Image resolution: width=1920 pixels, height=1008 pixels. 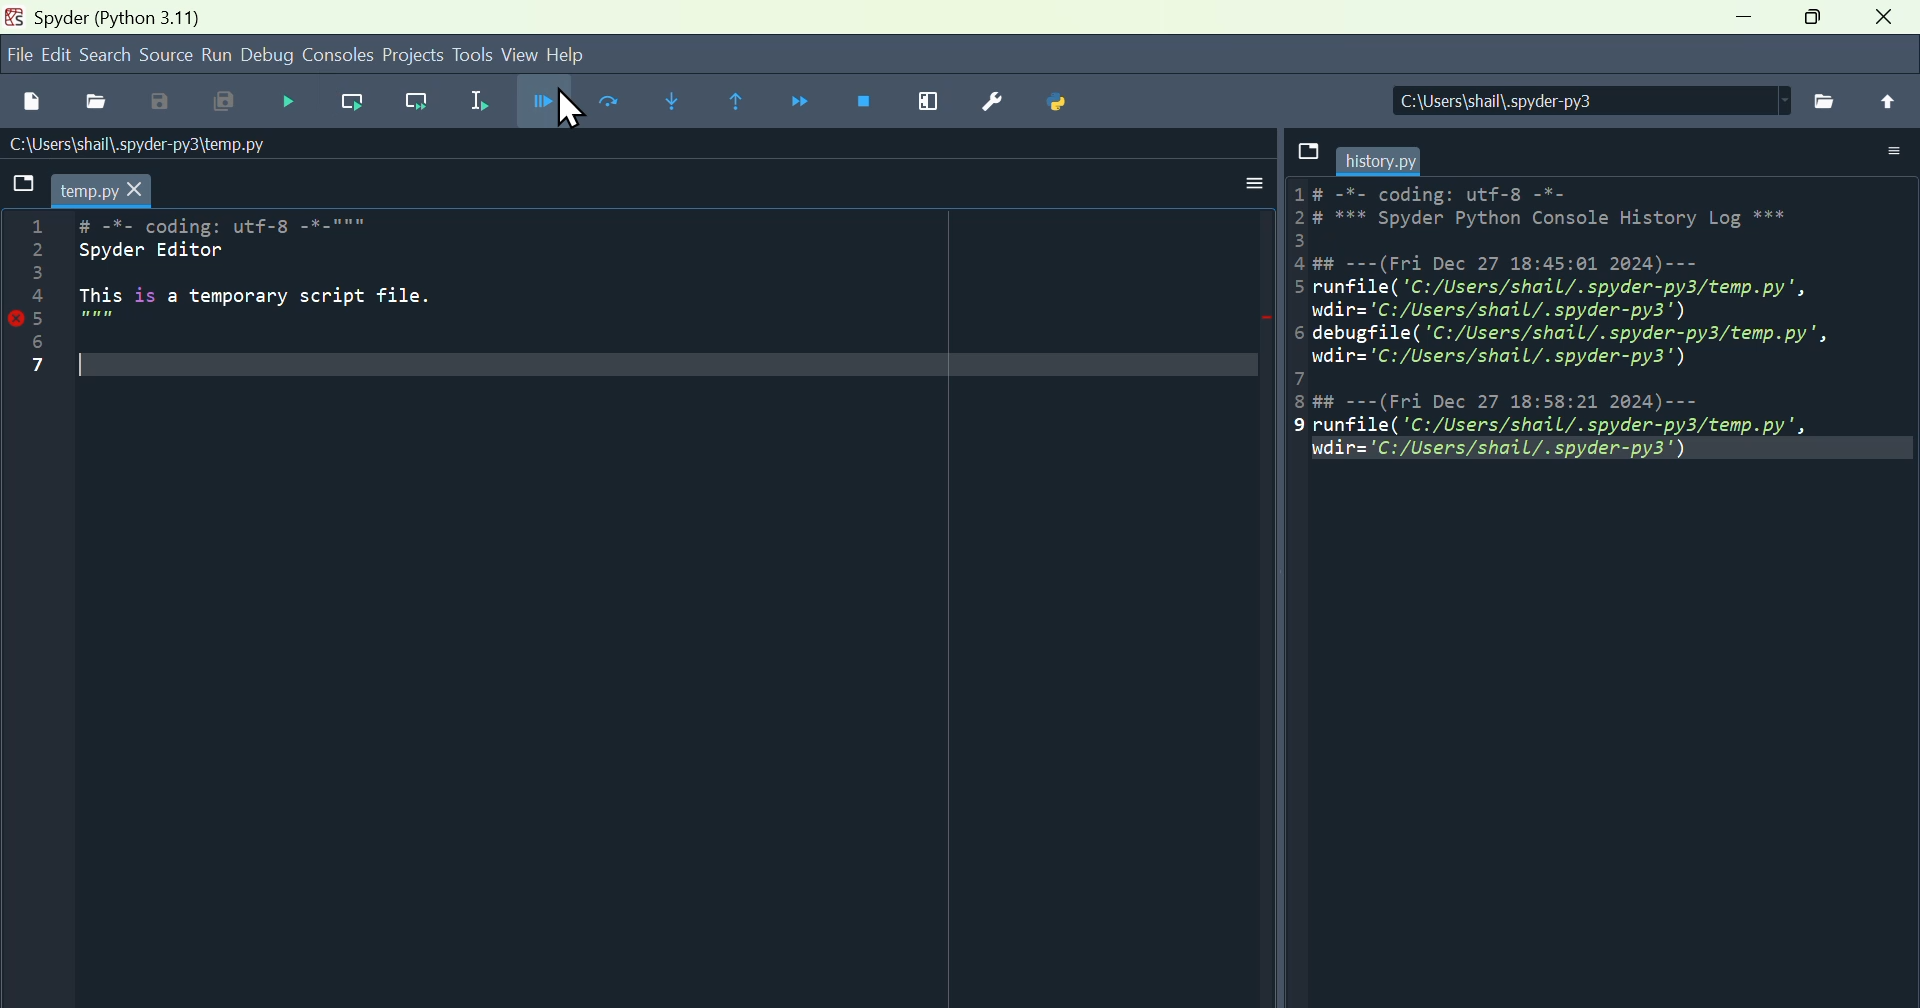 I want to click on search, so click(x=103, y=56).